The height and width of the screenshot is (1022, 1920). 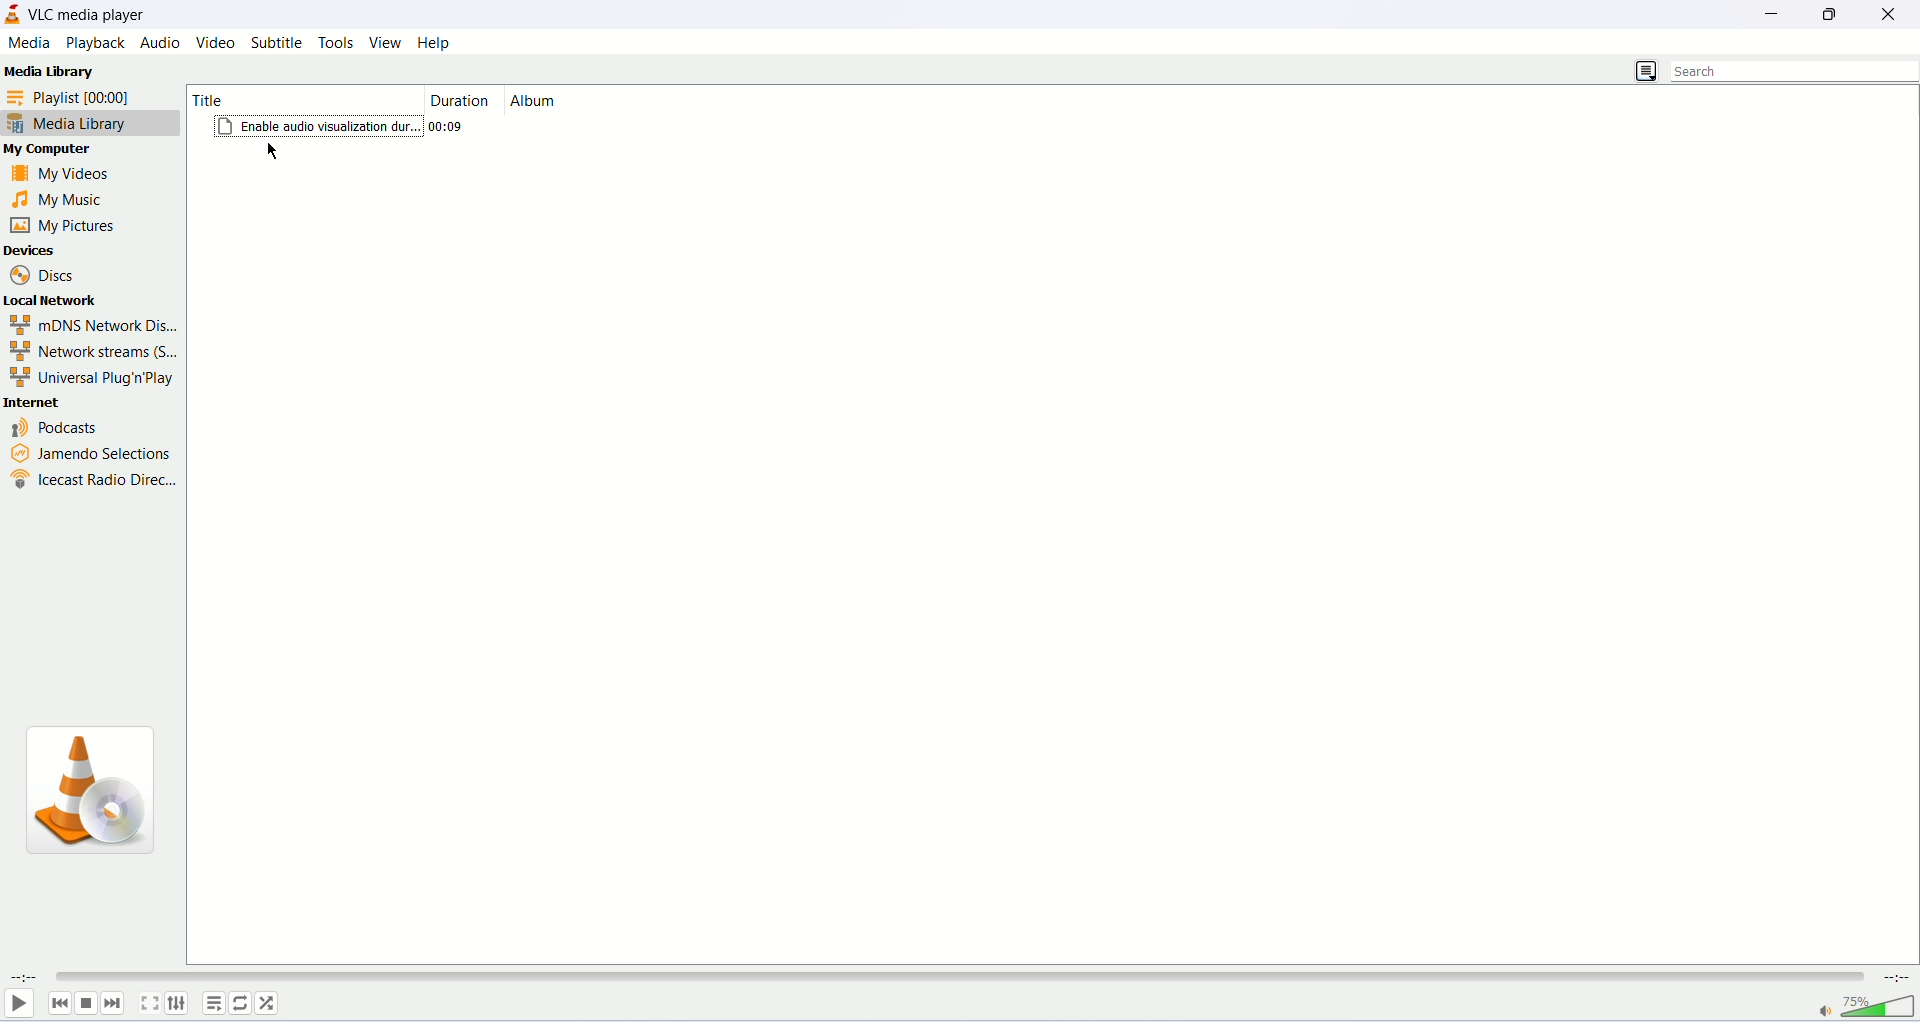 What do you see at coordinates (92, 352) in the screenshot?
I see `network streams` at bounding box center [92, 352].